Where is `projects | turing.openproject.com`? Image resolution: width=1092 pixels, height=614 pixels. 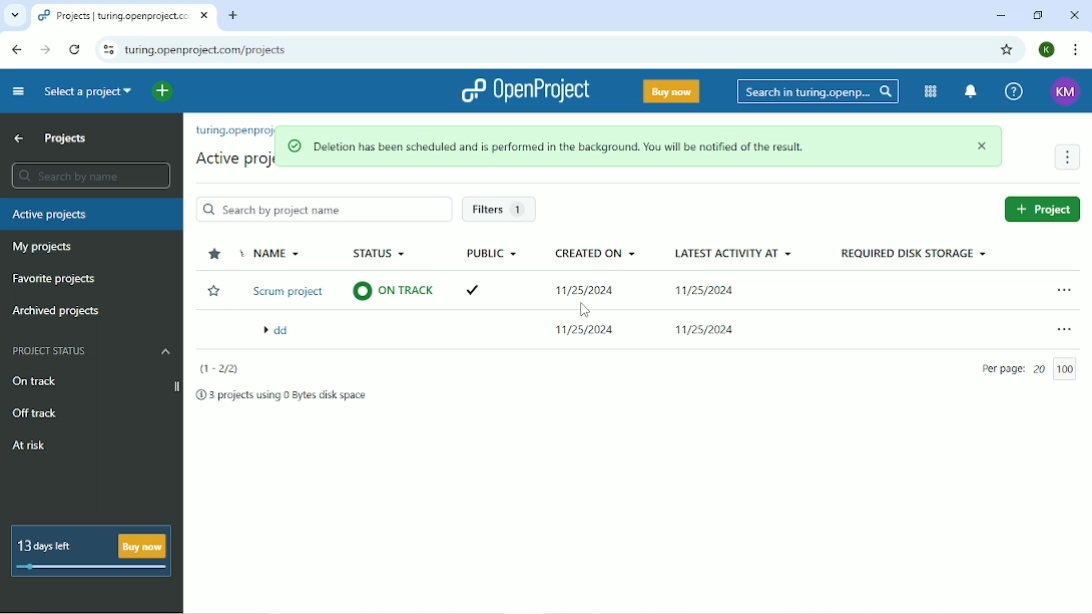 projects | turing.openproject.com is located at coordinates (122, 17).